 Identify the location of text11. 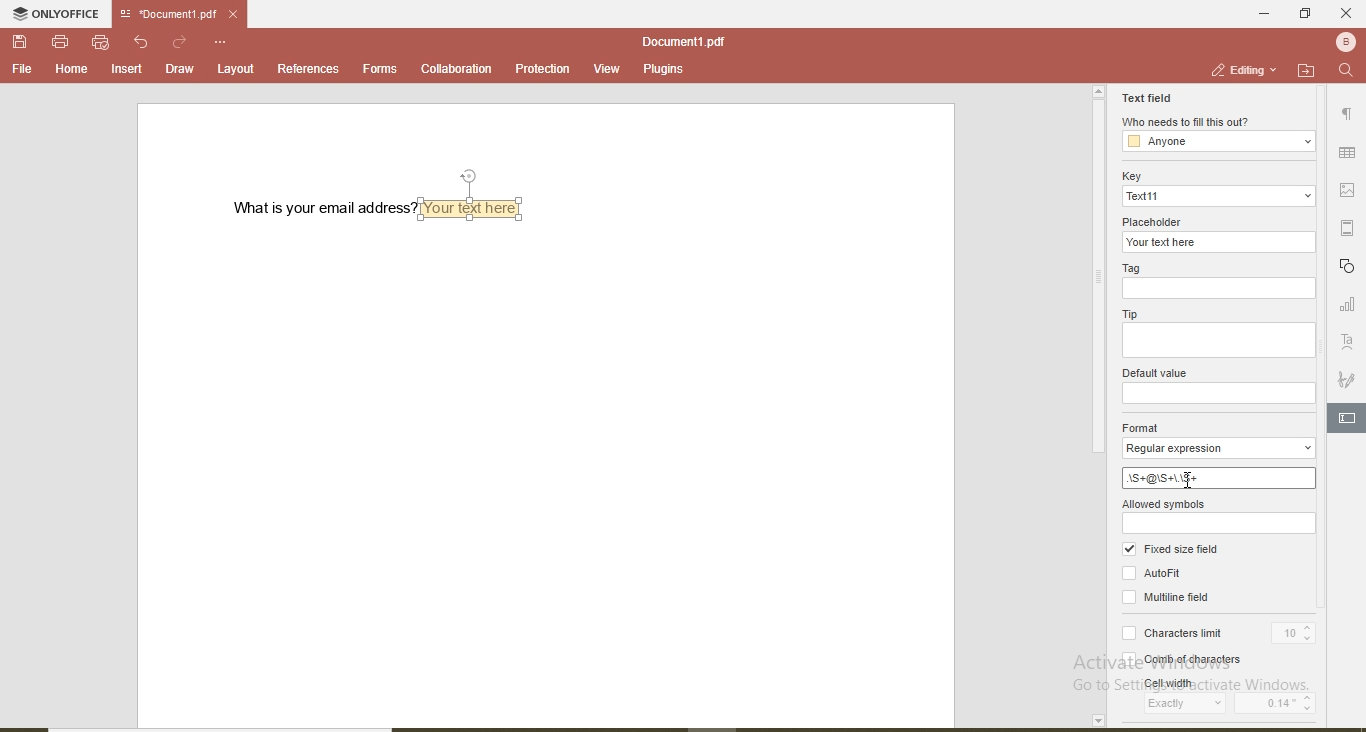
(1218, 196).